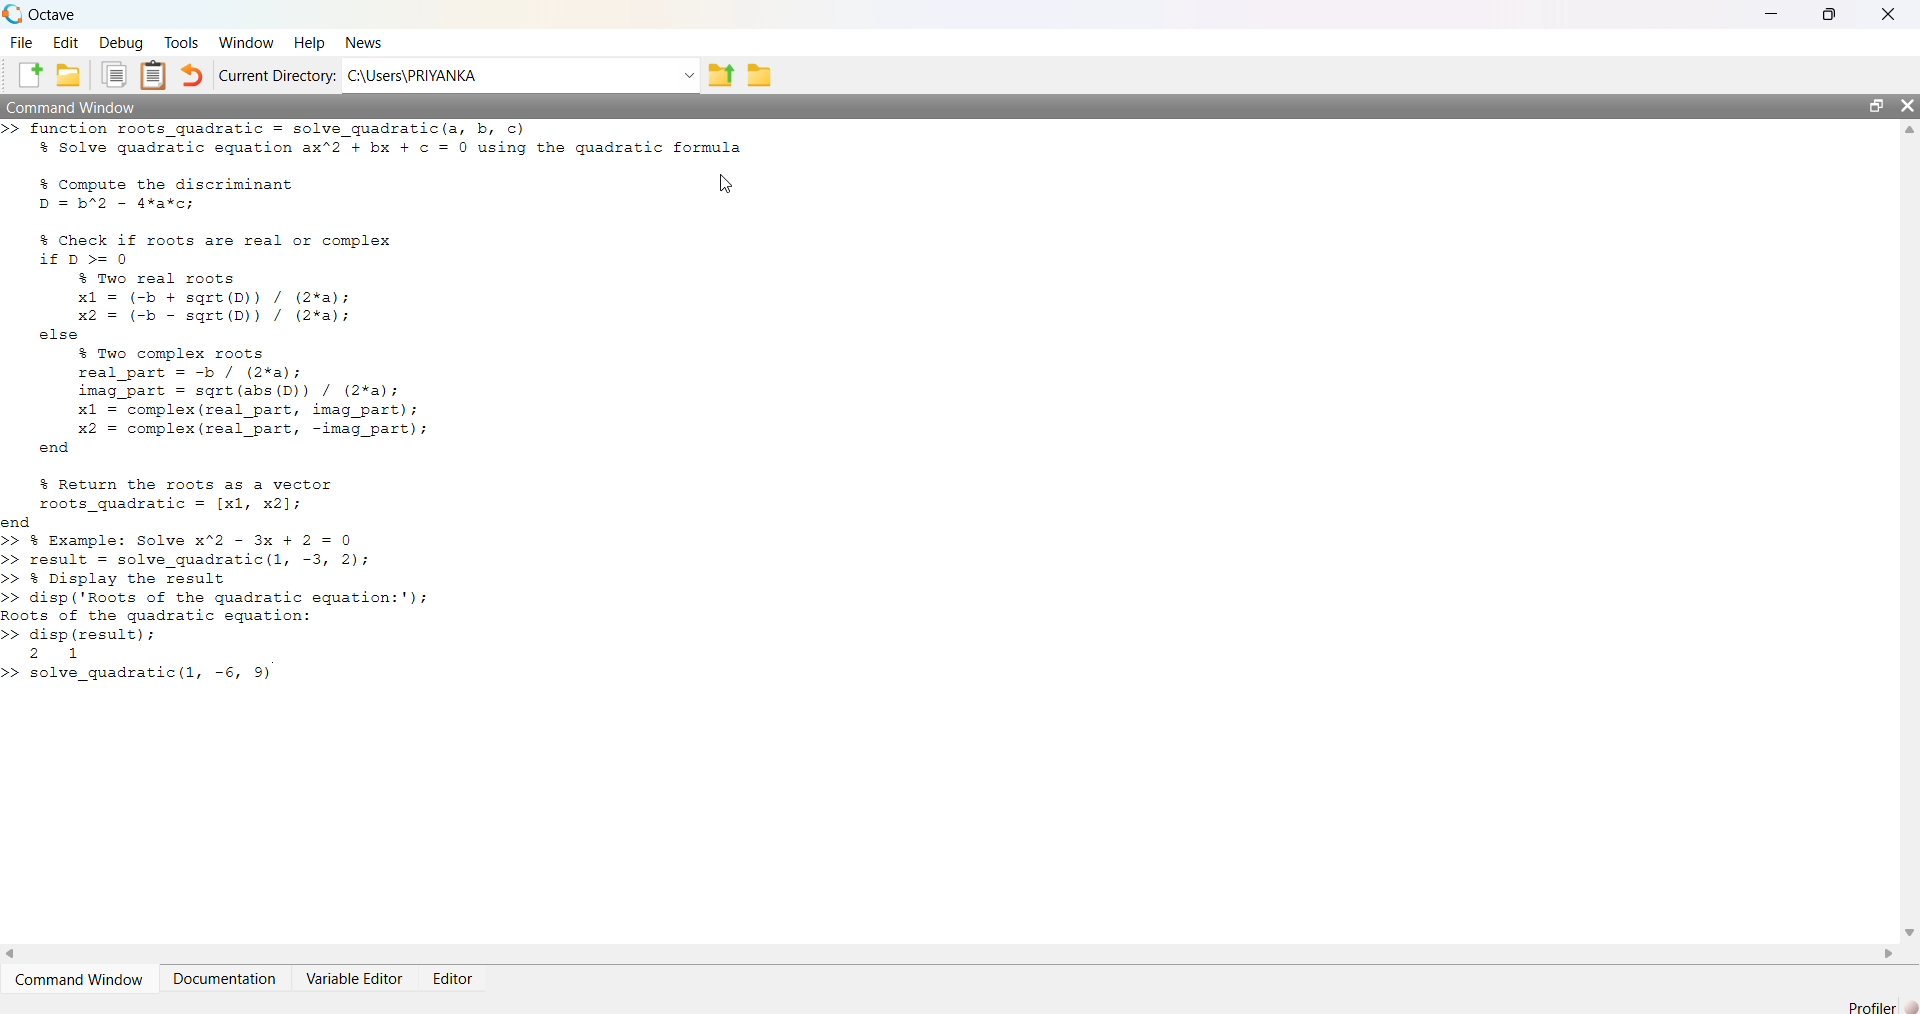 The width and height of the screenshot is (1920, 1014). Describe the element at coordinates (1888, 14) in the screenshot. I see `Close` at that location.